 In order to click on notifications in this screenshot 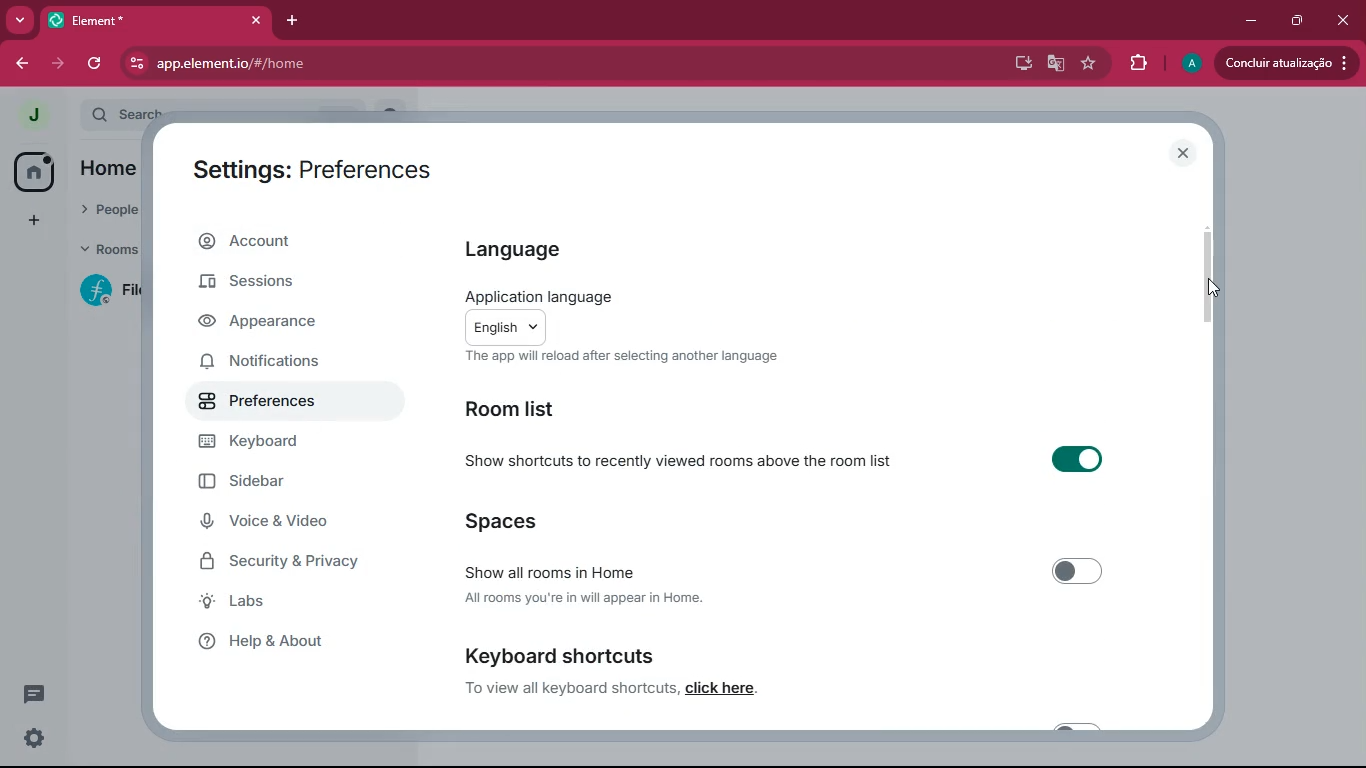, I will do `click(273, 363)`.